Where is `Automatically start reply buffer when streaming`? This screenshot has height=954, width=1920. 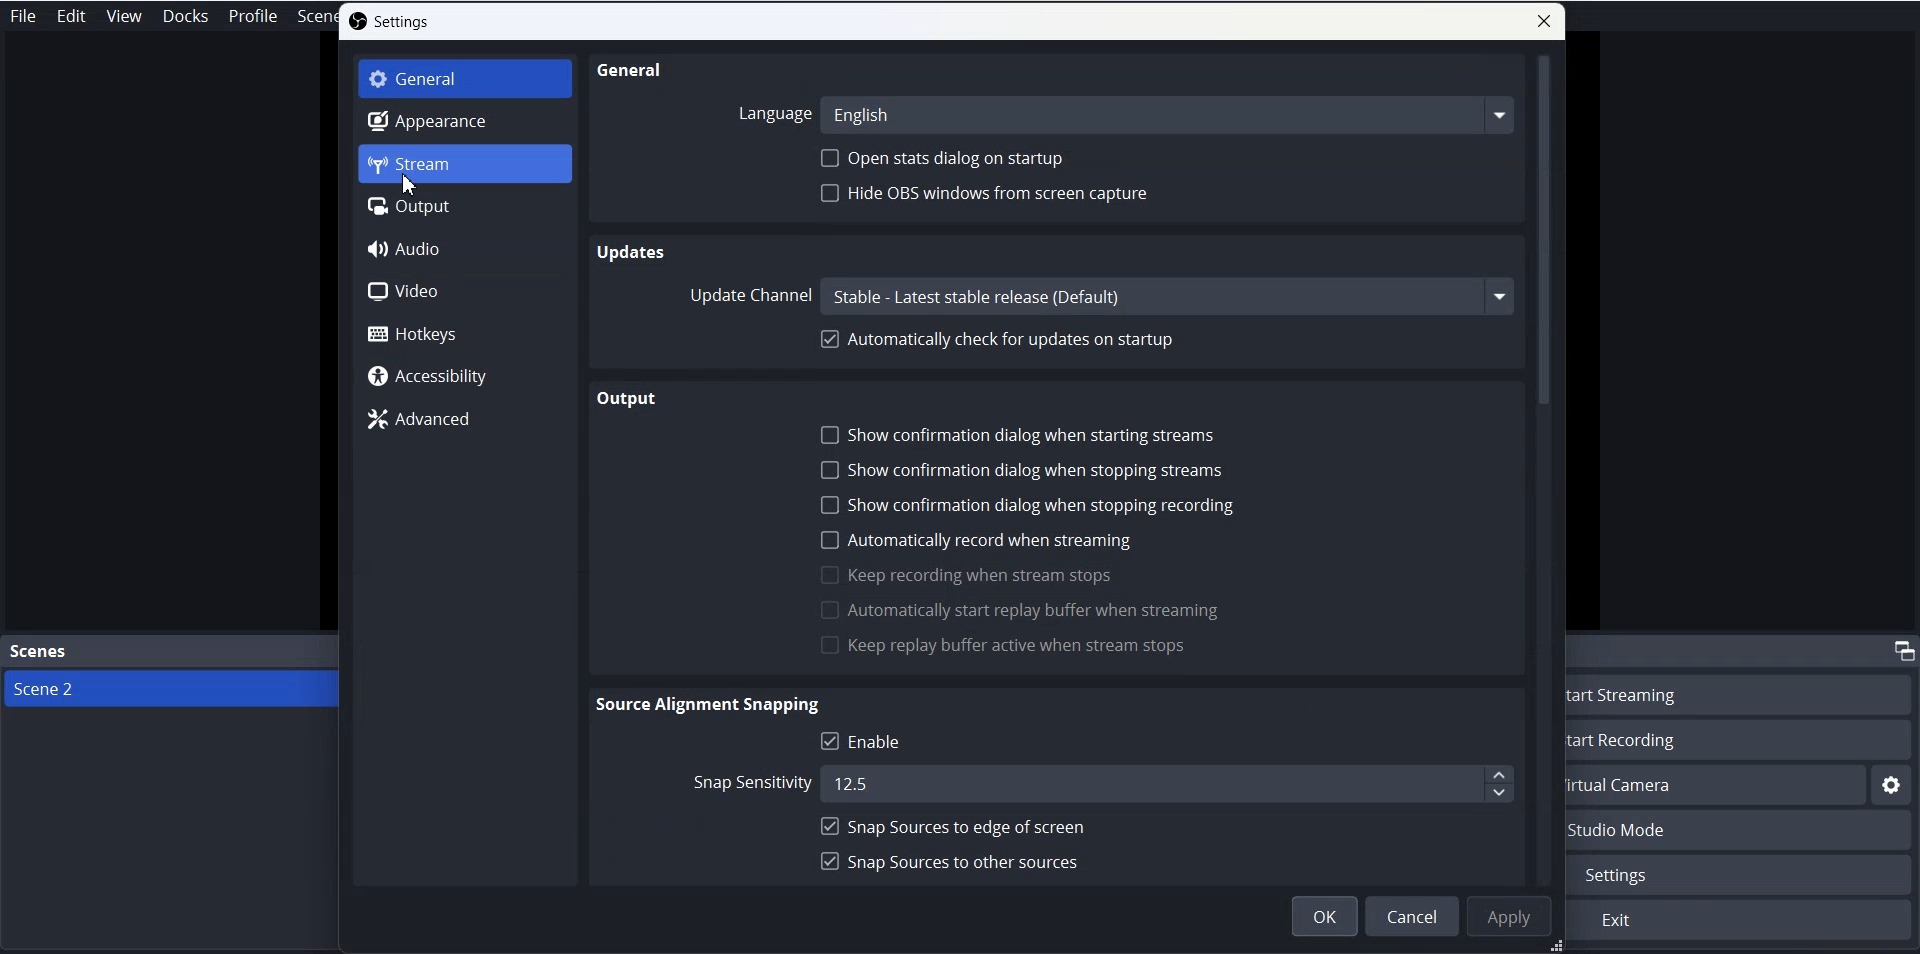
Automatically start reply buffer when streaming is located at coordinates (1021, 610).